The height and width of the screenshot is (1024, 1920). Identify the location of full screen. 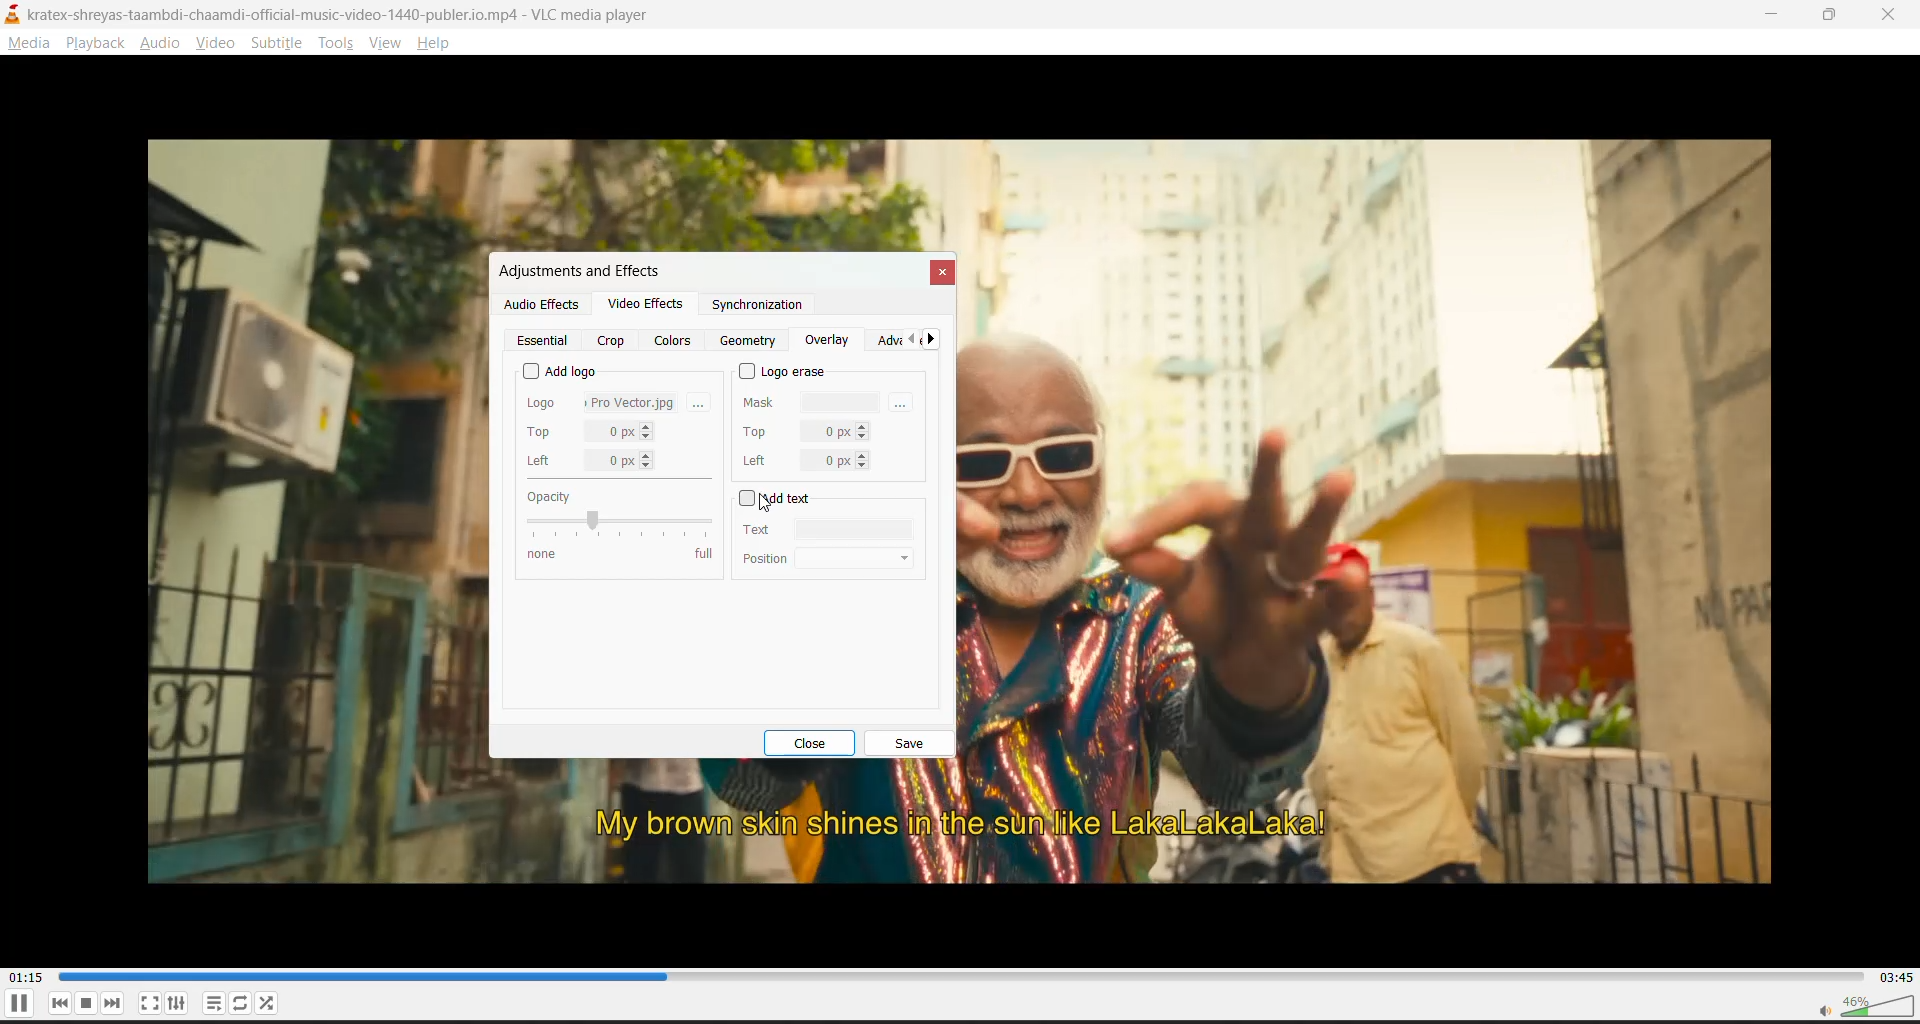
(149, 1003).